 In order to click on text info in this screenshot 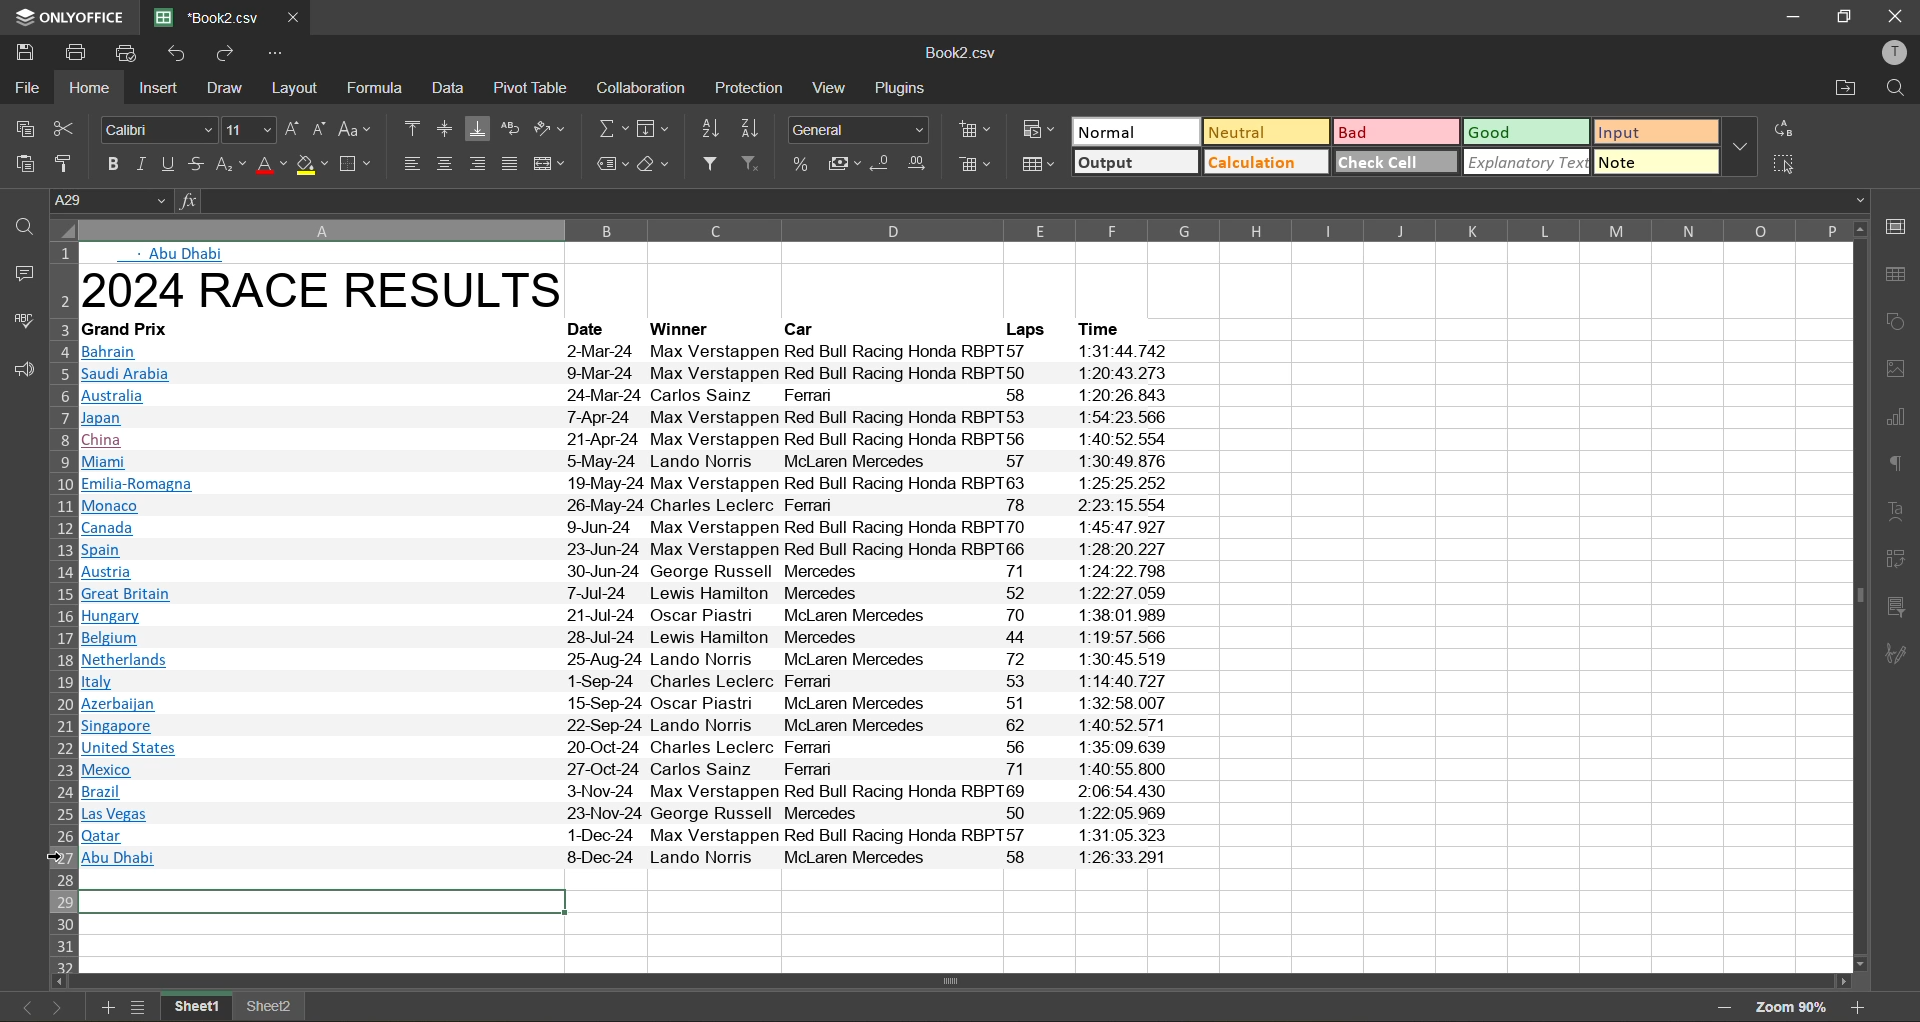, I will do `click(626, 375)`.